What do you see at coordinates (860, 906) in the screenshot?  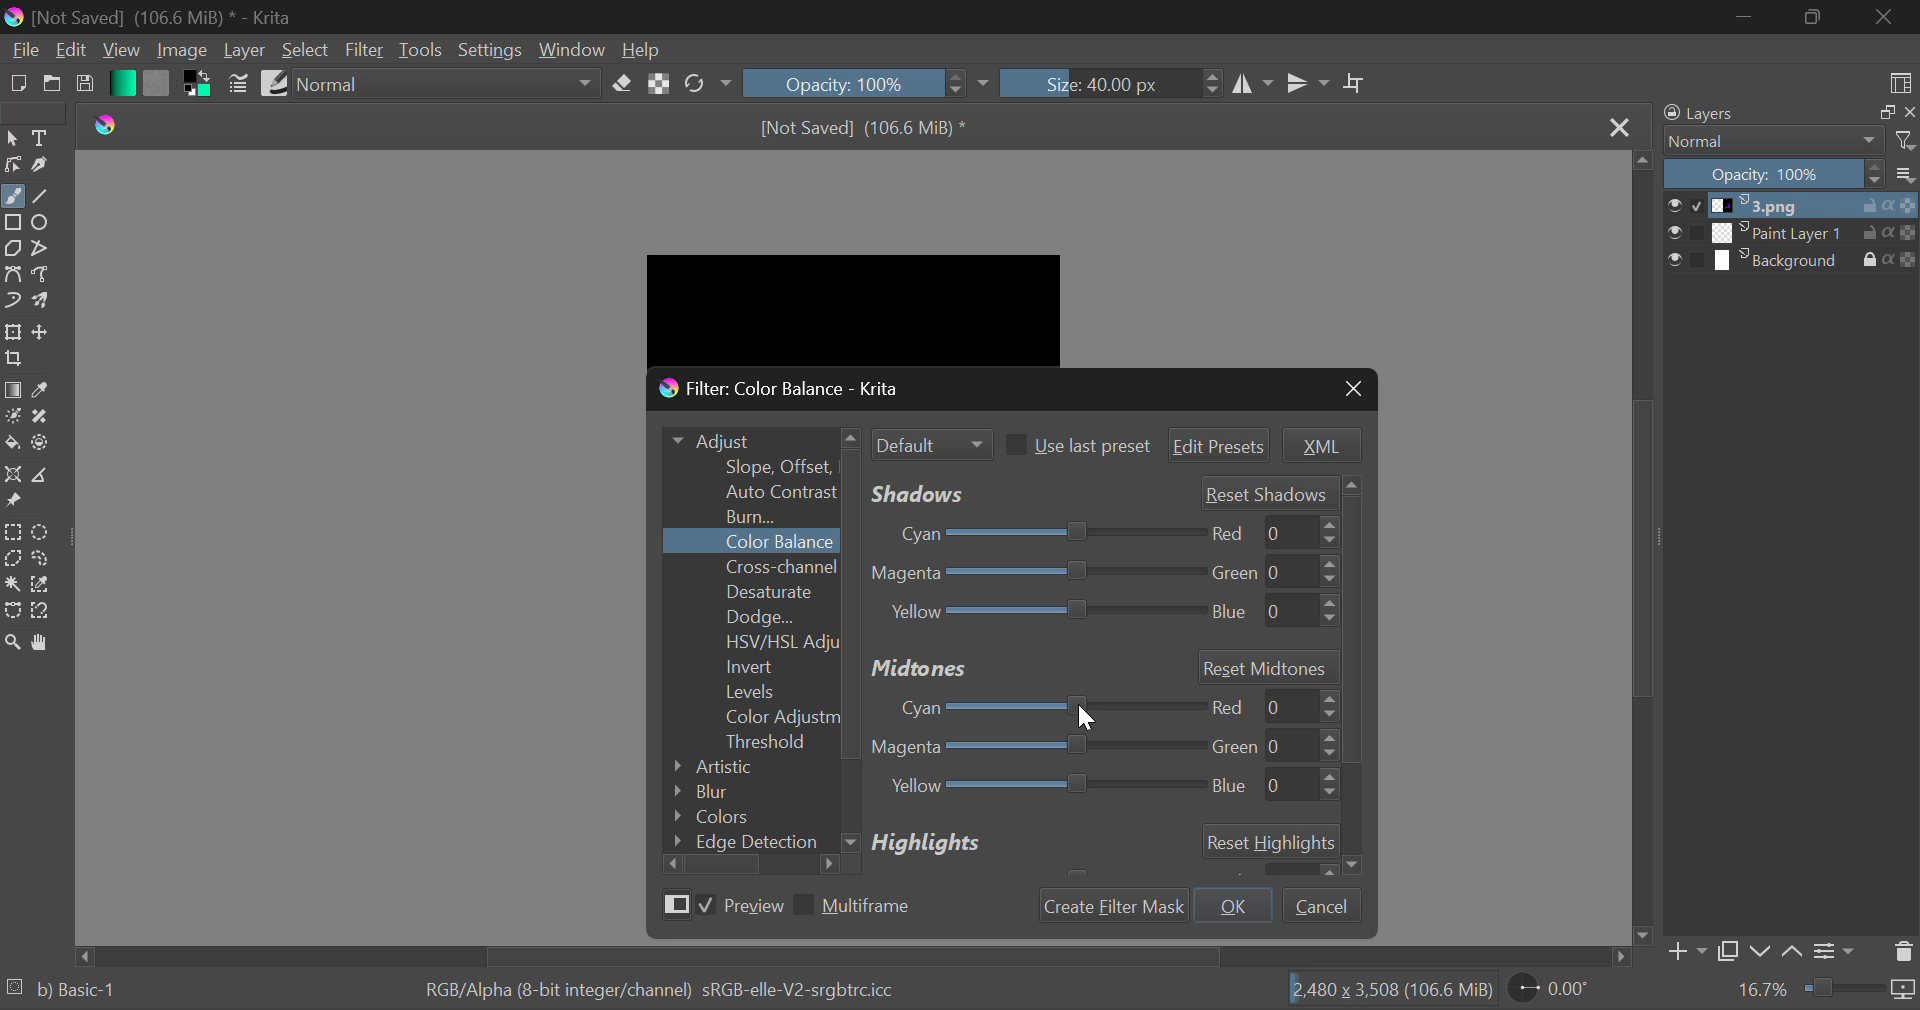 I see `Multiframe` at bounding box center [860, 906].